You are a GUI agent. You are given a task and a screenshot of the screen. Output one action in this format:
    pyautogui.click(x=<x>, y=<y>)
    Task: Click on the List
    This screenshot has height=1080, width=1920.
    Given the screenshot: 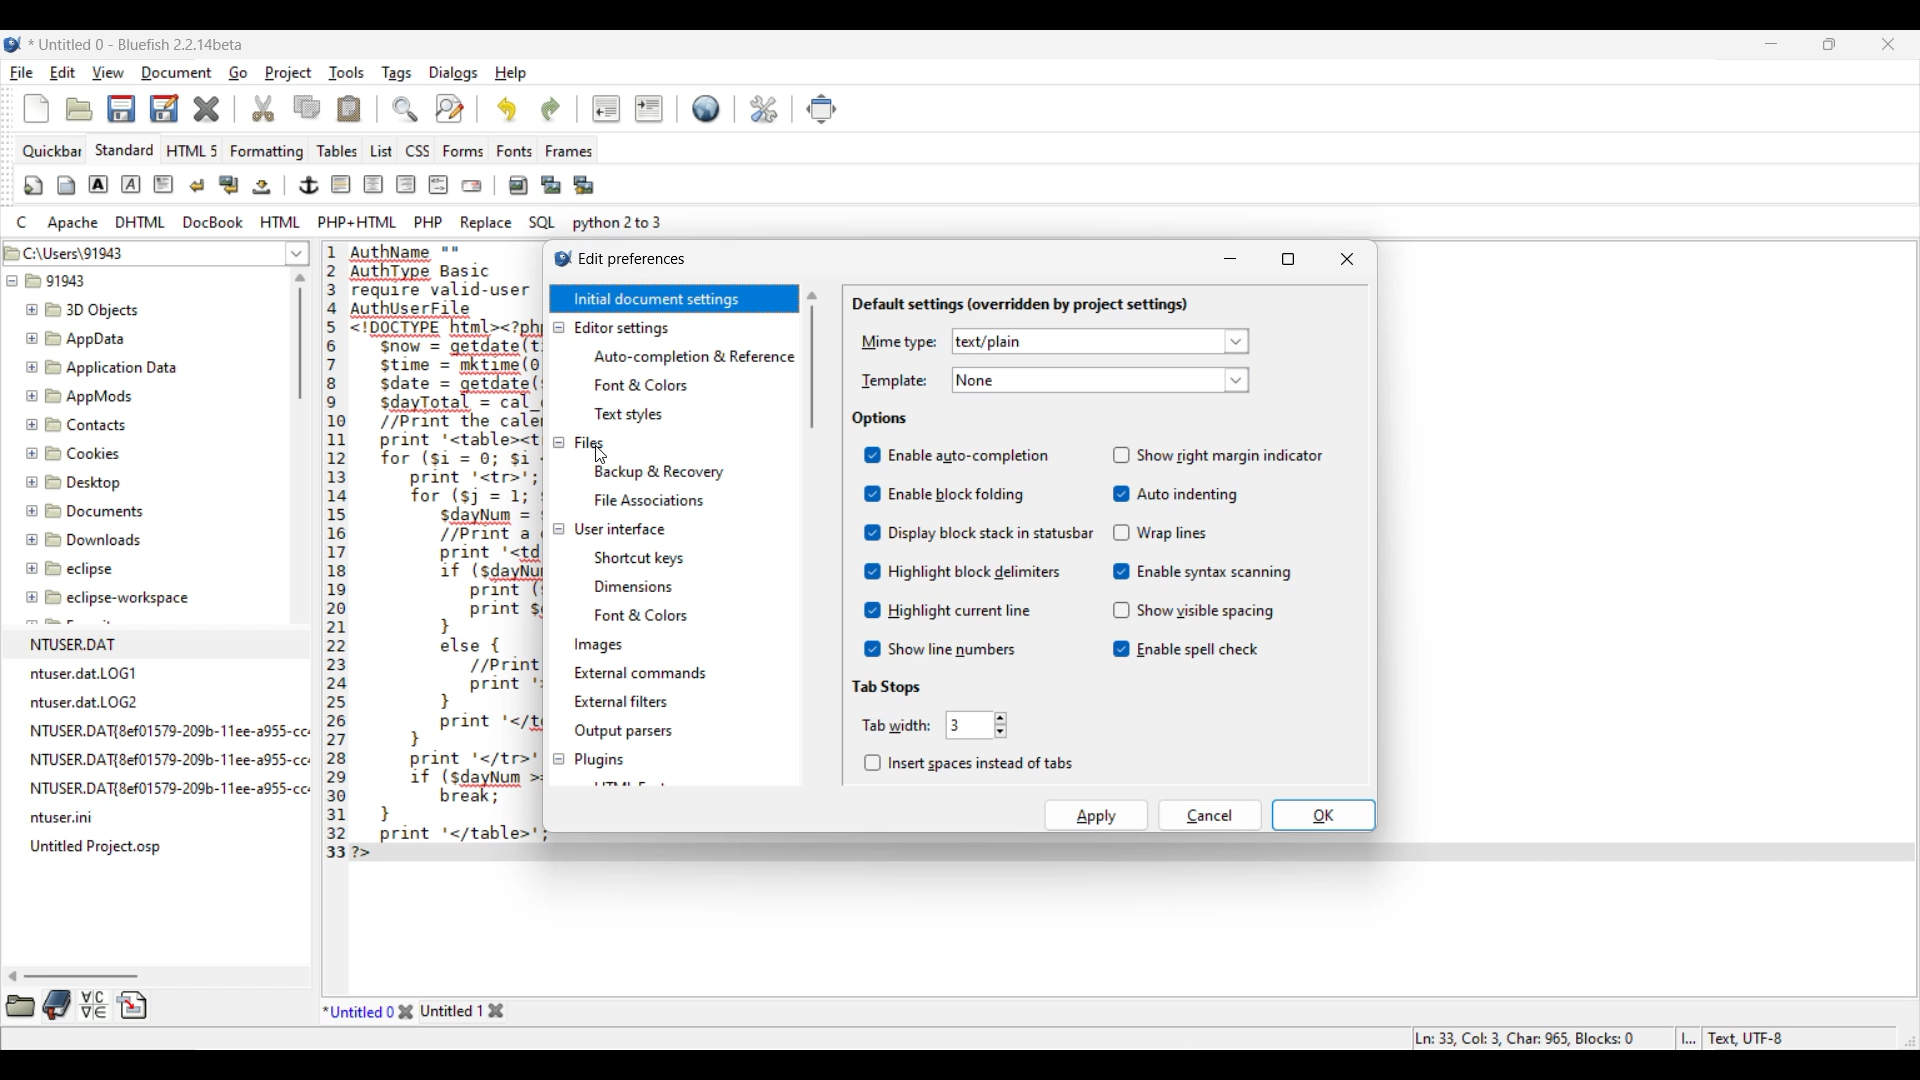 What is the action you would take?
    pyautogui.click(x=382, y=151)
    